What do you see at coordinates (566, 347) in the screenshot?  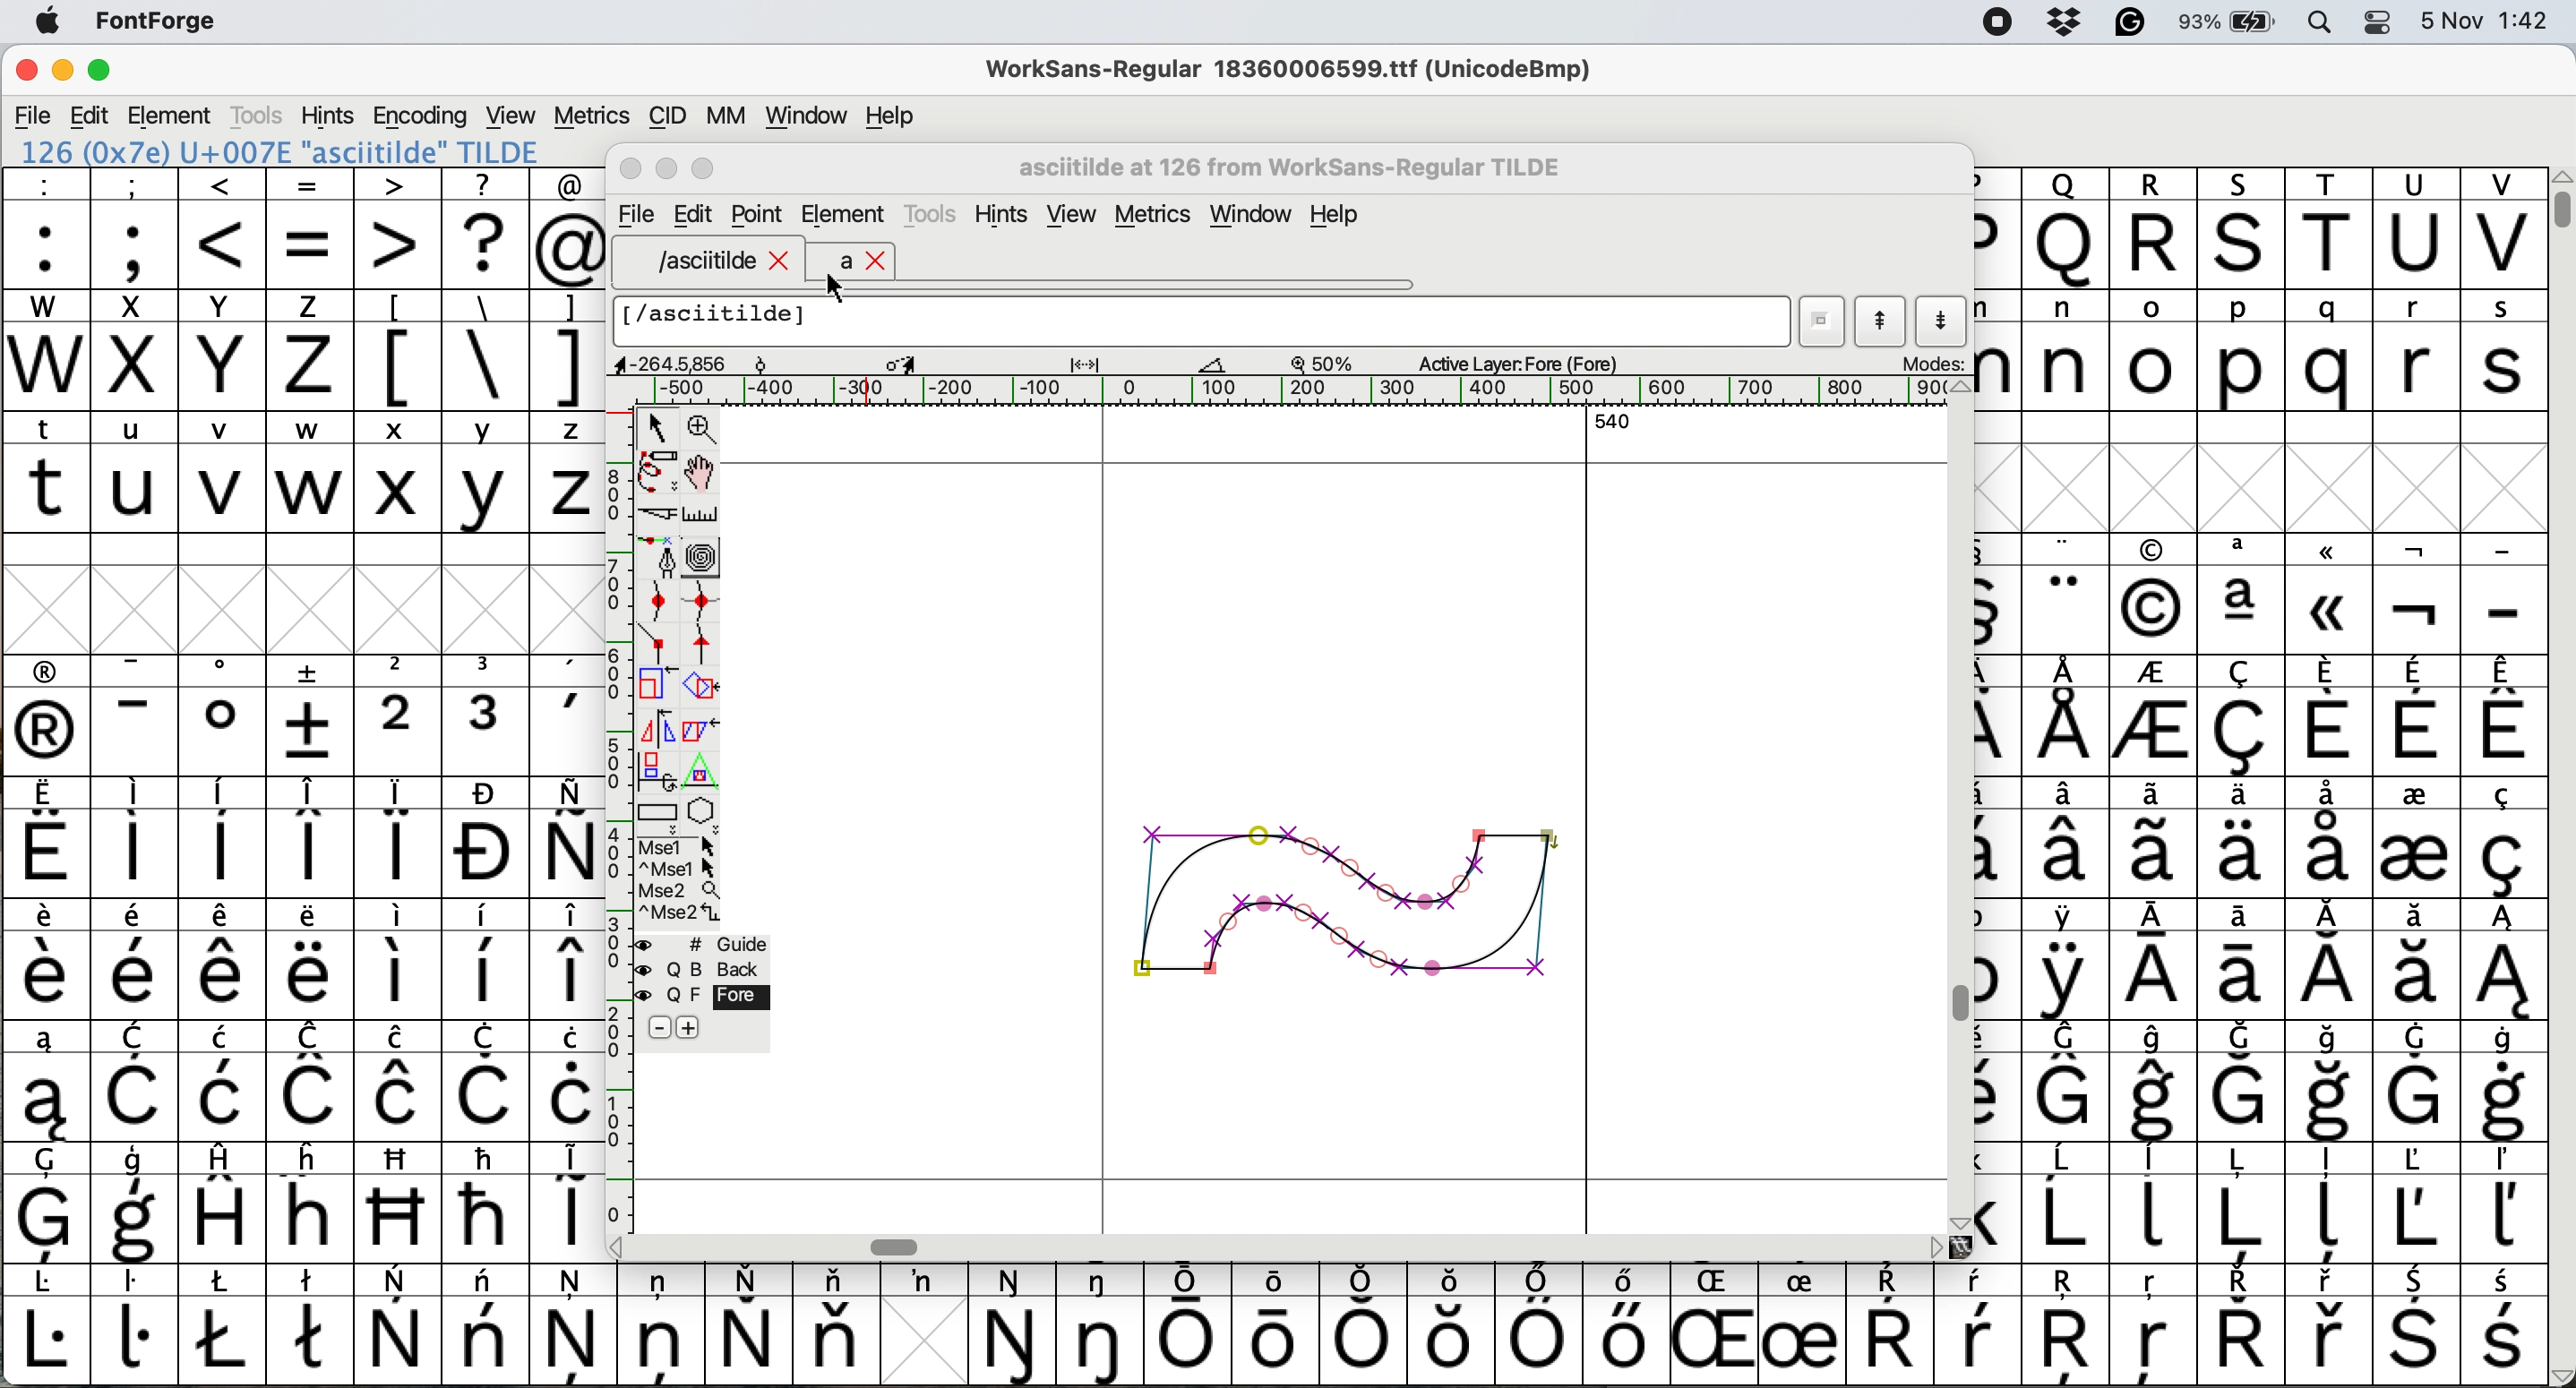 I see `]` at bounding box center [566, 347].